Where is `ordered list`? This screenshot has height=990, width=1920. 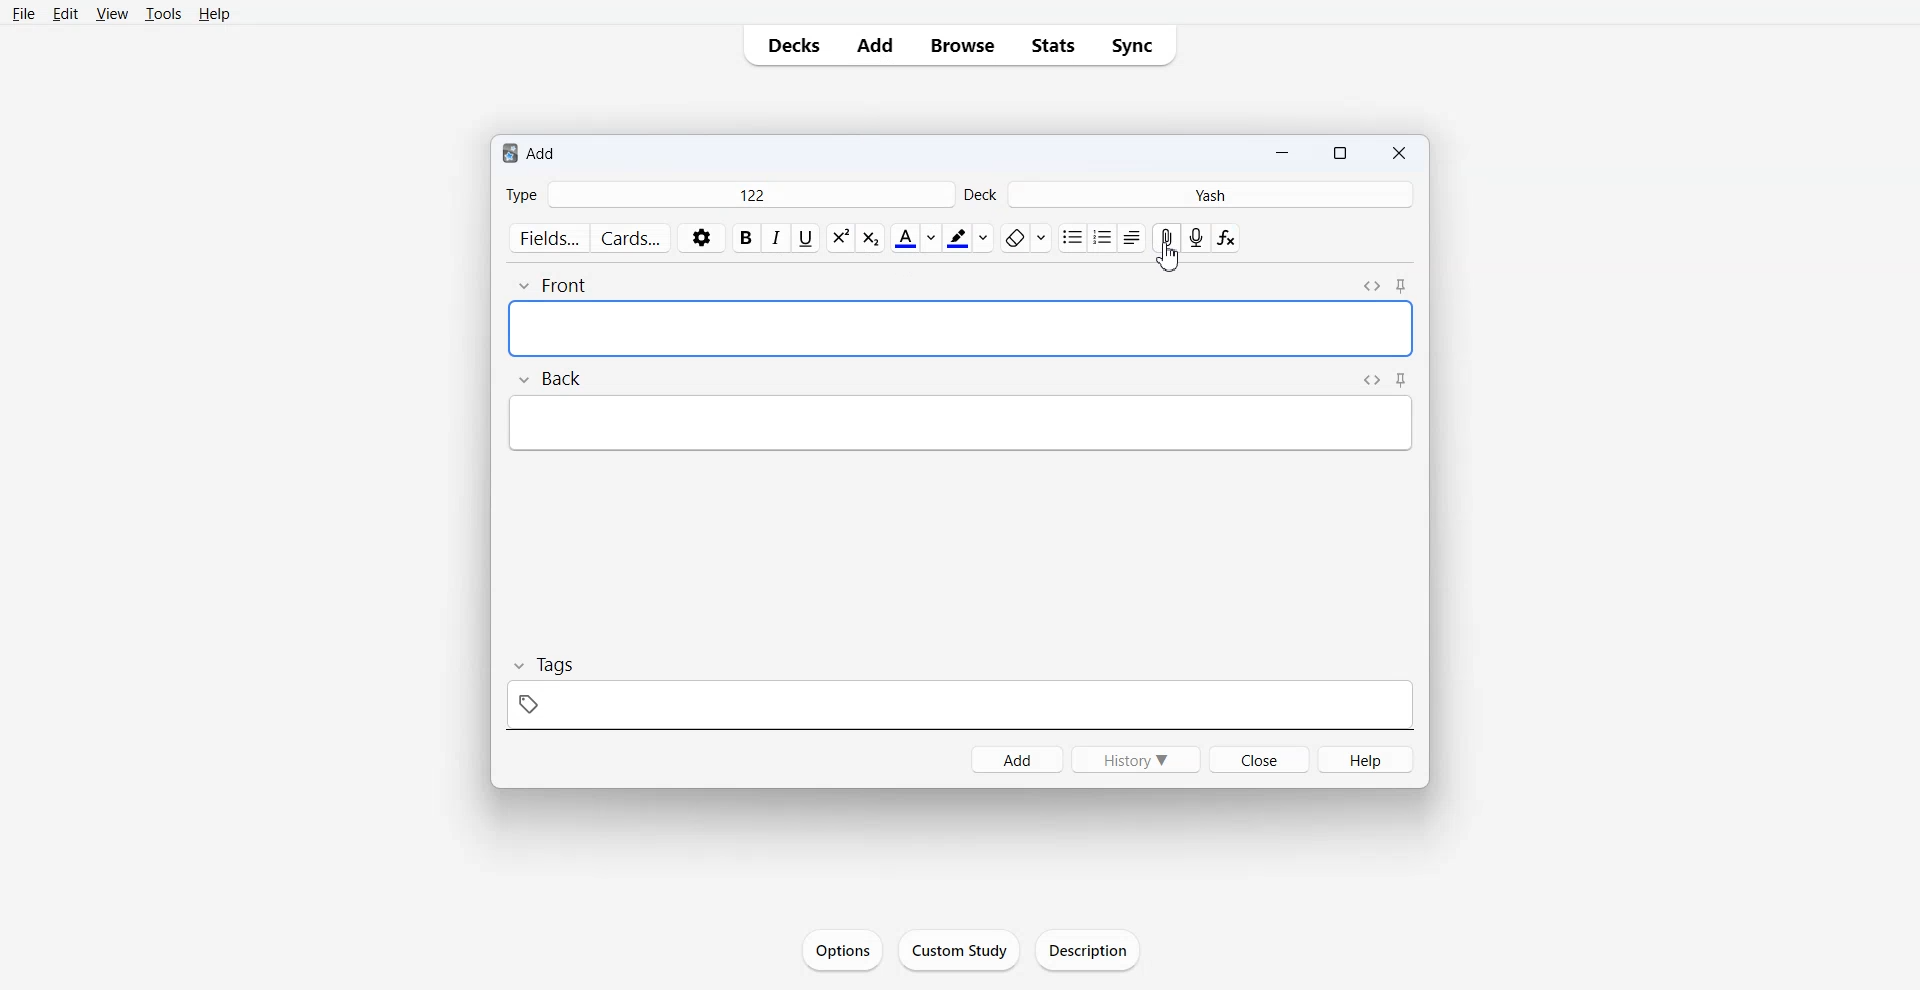 ordered list is located at coordinates (1102, 237).